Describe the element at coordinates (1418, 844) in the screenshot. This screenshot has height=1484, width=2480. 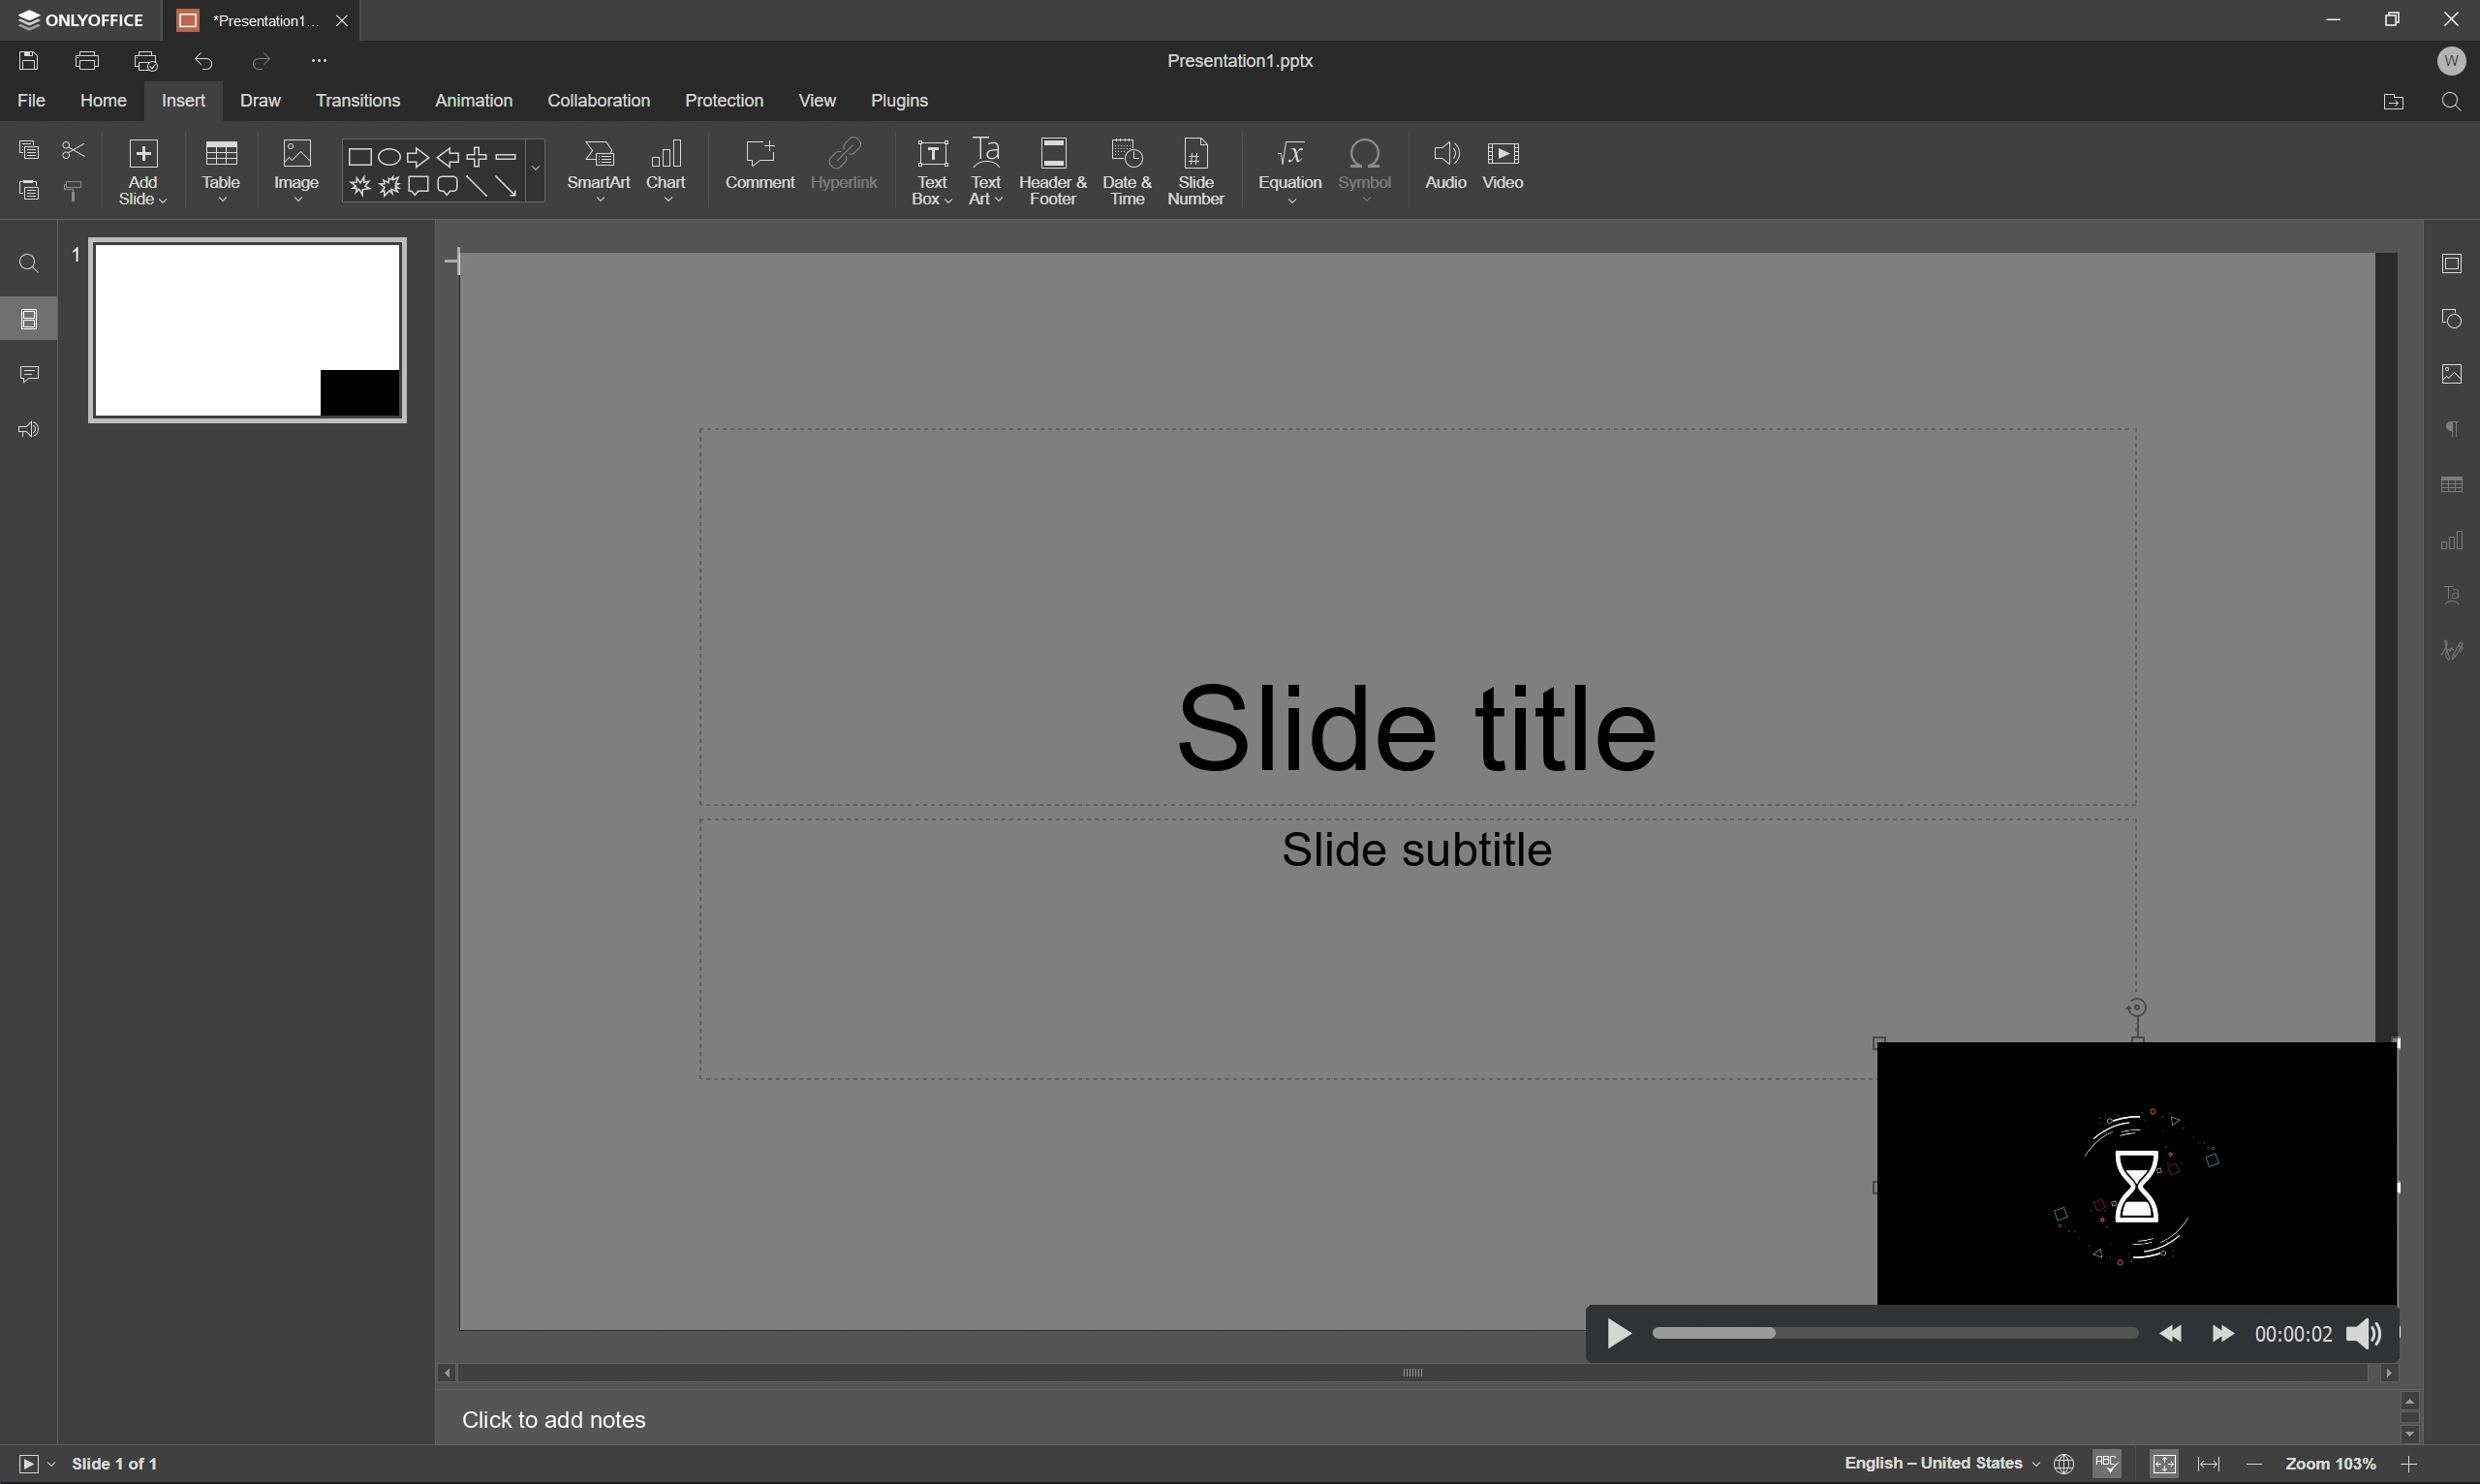
I see `Slide subtitle` at that location.